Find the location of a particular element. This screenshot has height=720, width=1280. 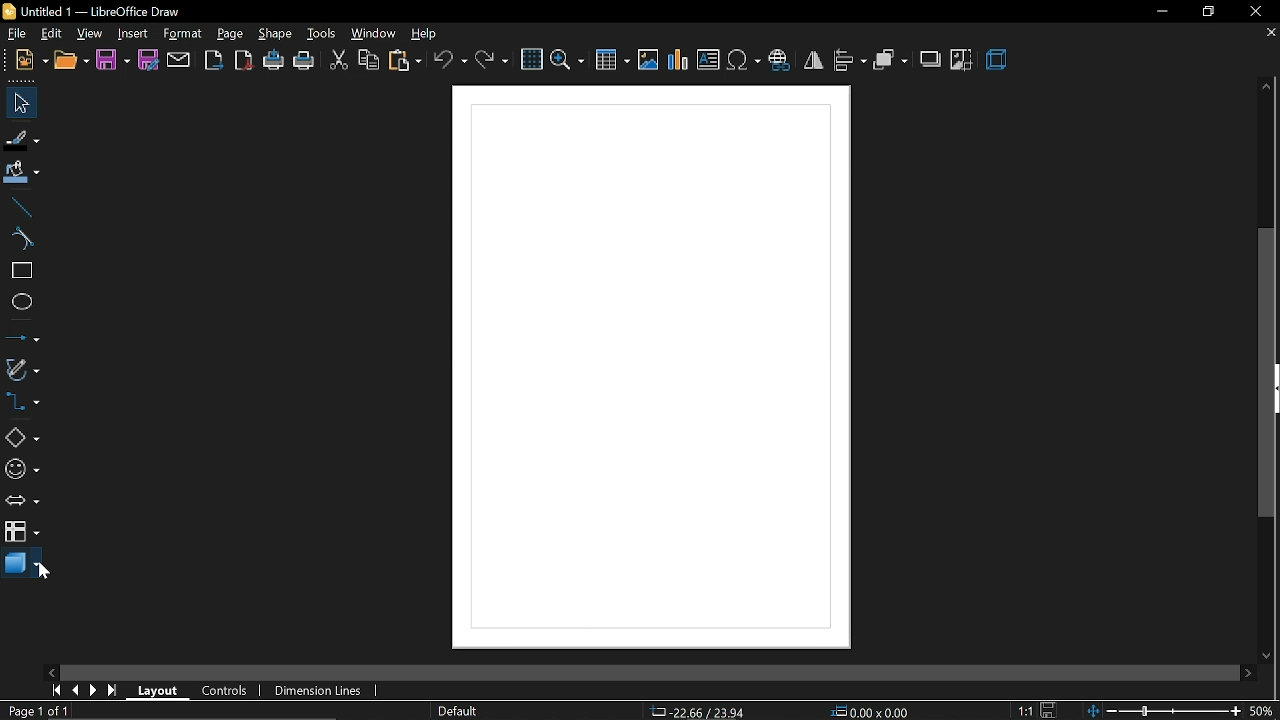

save is located at coordinates (113, 61).